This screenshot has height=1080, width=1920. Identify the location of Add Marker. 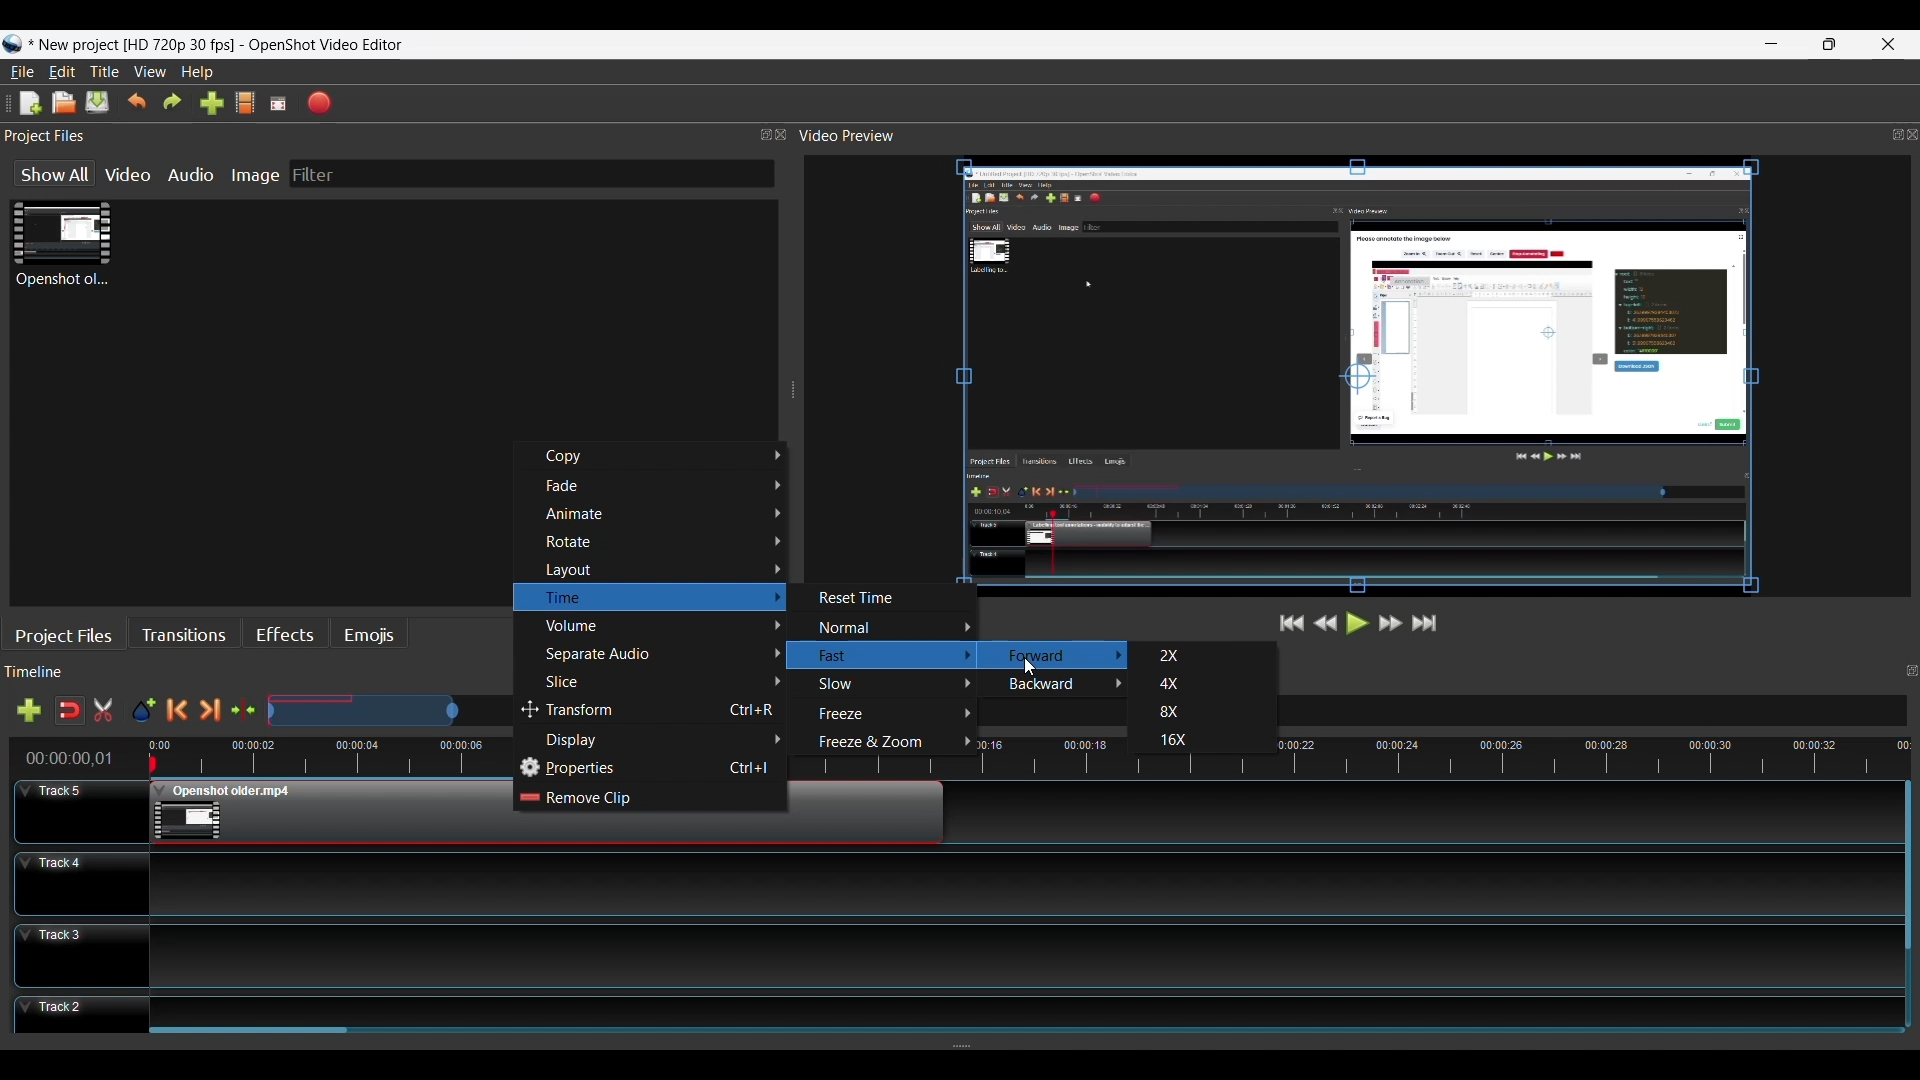
(143, 712).